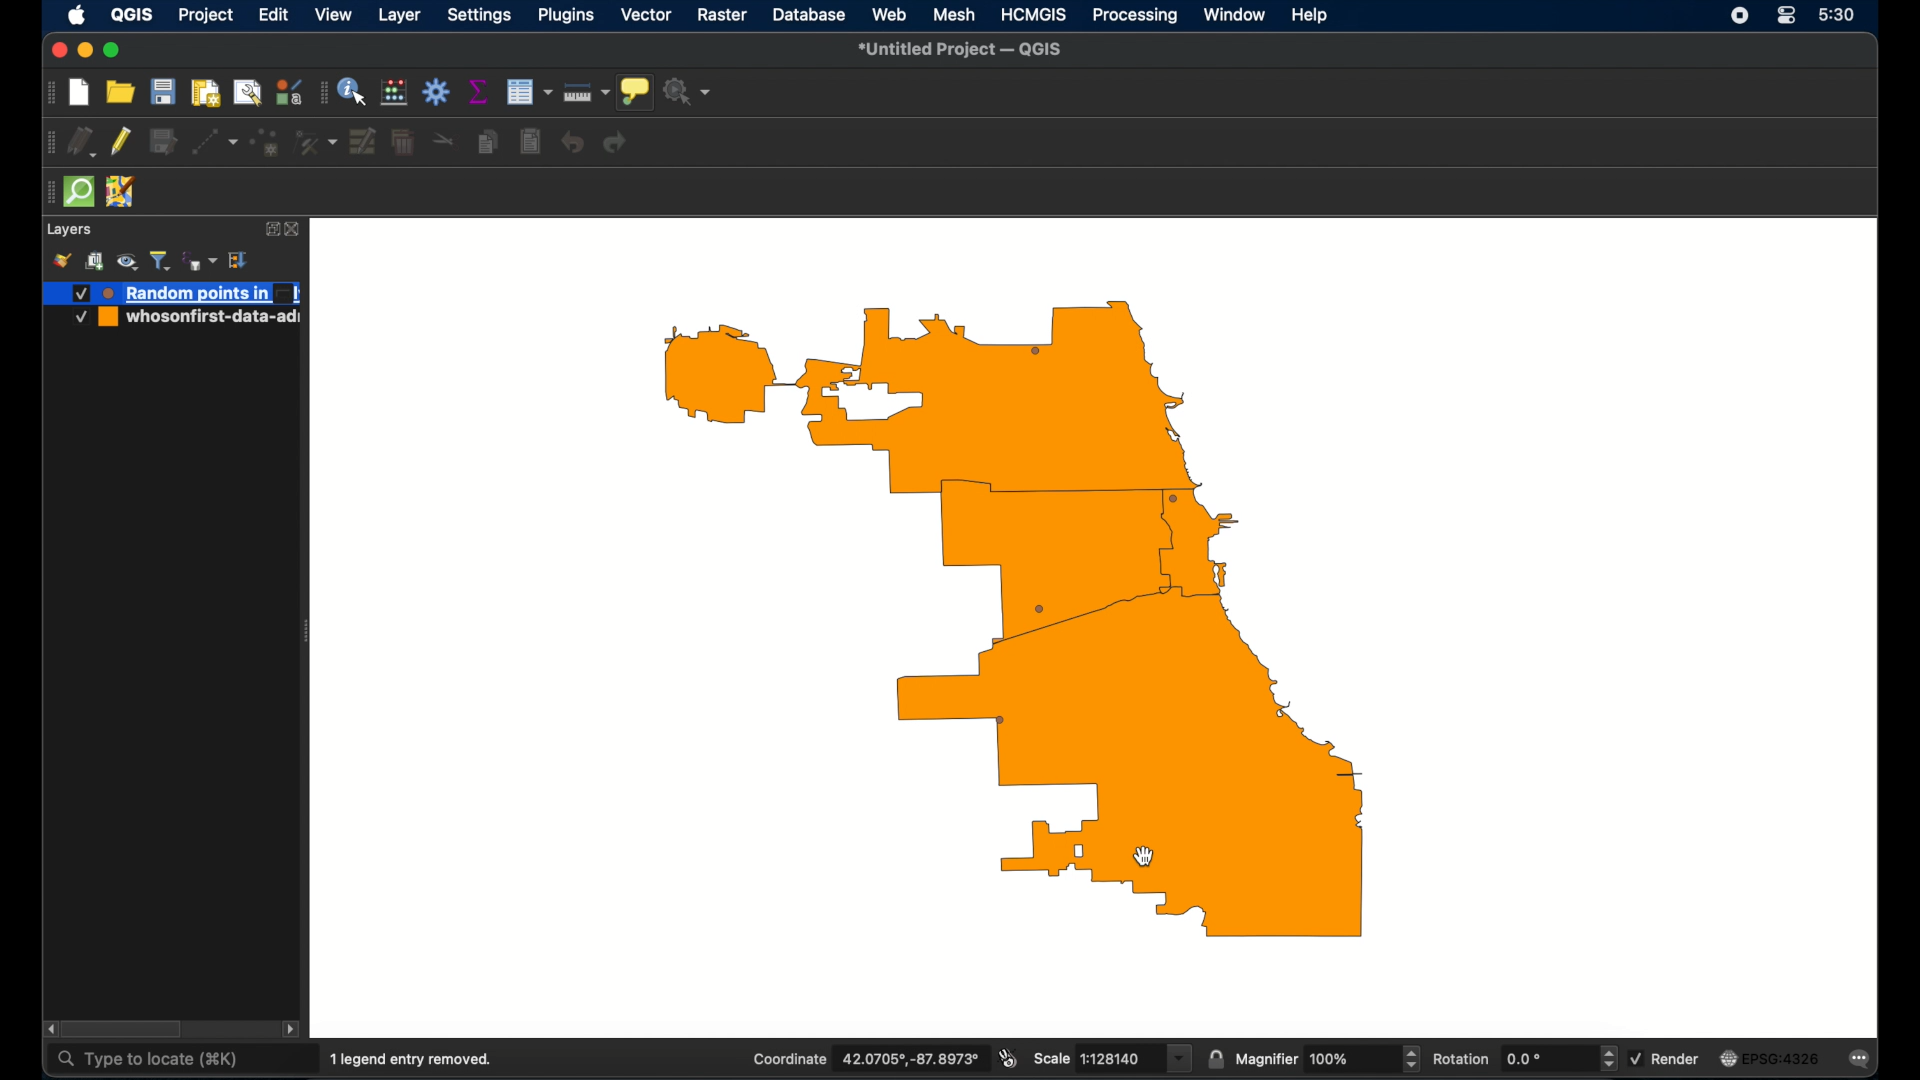 The height and width of the screenshot is (1080, 1920). Describe the element at coordinates (264, 141) in the screenshot. I see `polygon feature` at that location.